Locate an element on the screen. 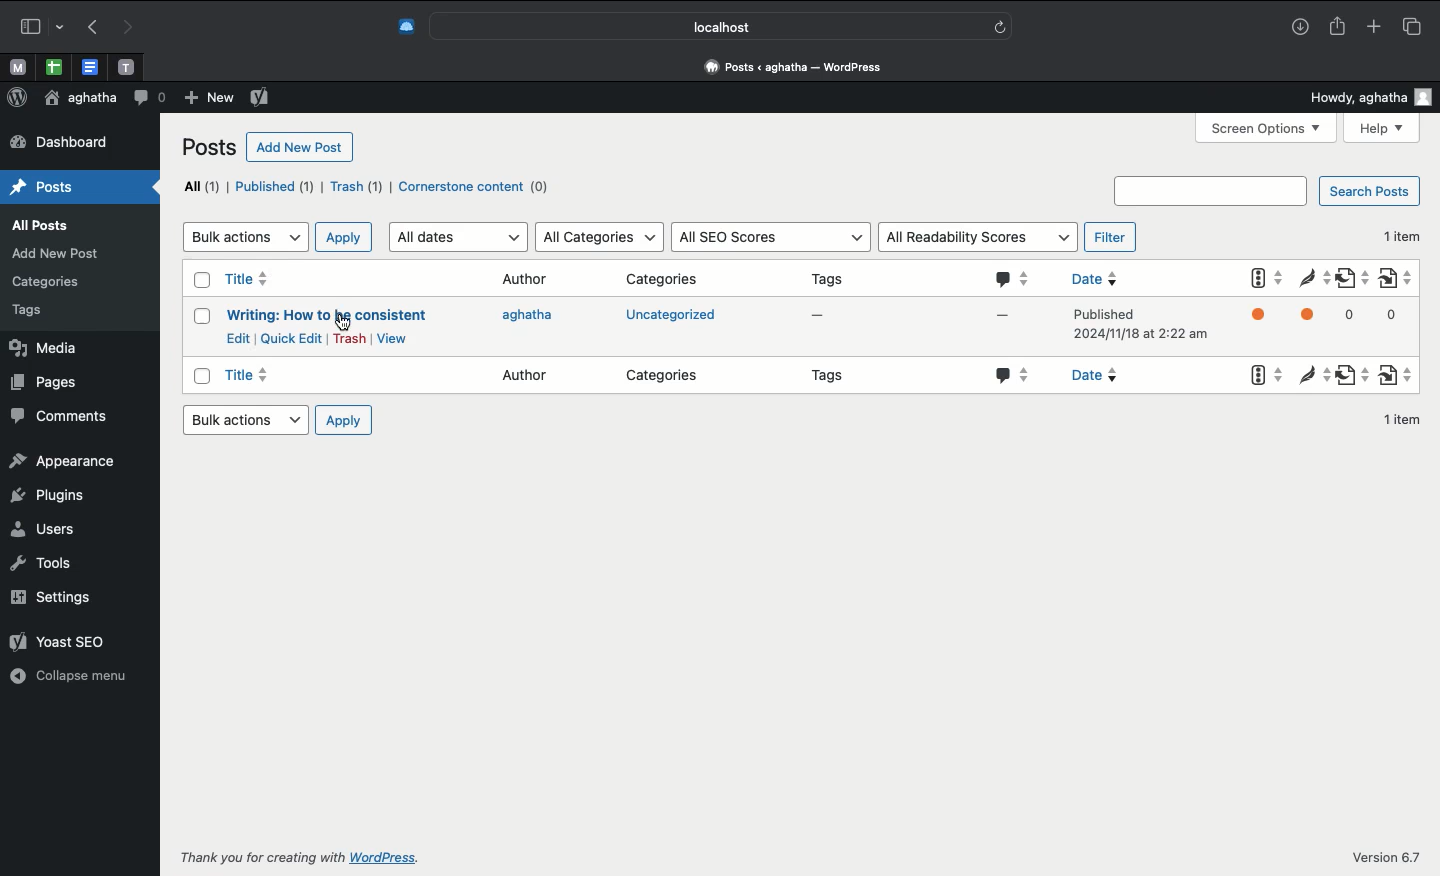  add new post is located at coordinates (53, 254).